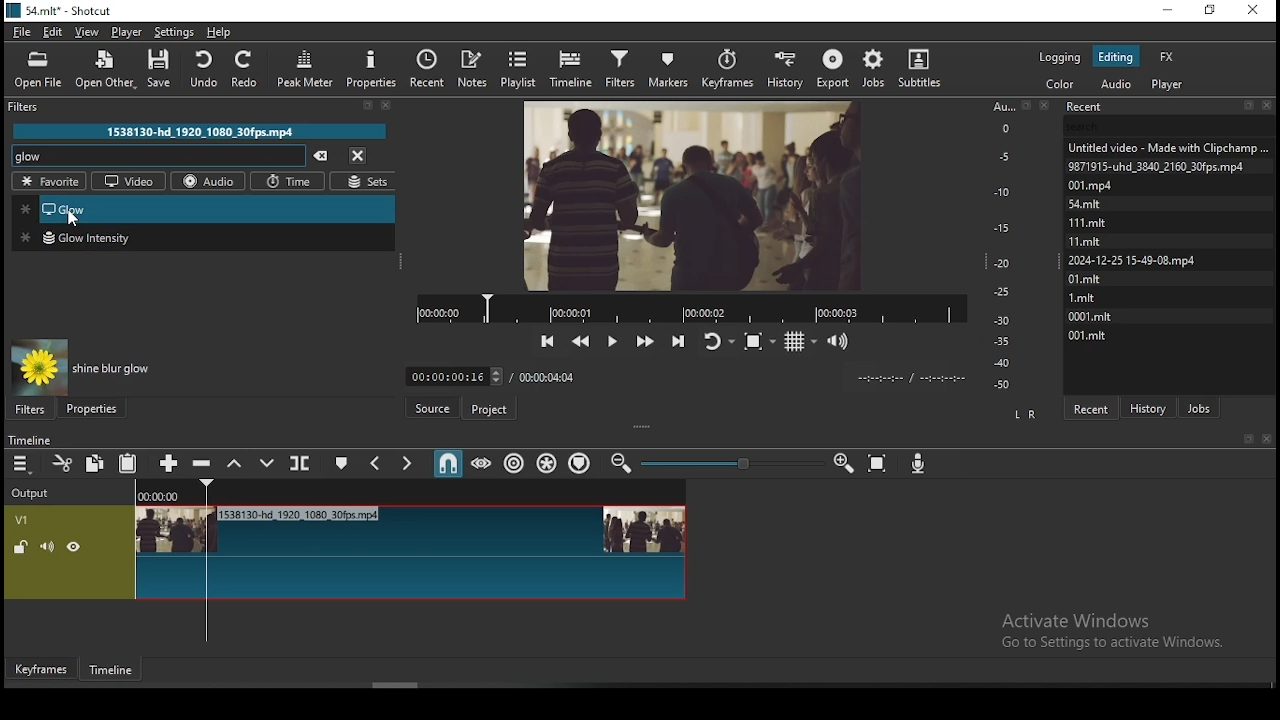  Describe the element at coordinates (172, 31) in the screenshot. I see `settings` at that location.